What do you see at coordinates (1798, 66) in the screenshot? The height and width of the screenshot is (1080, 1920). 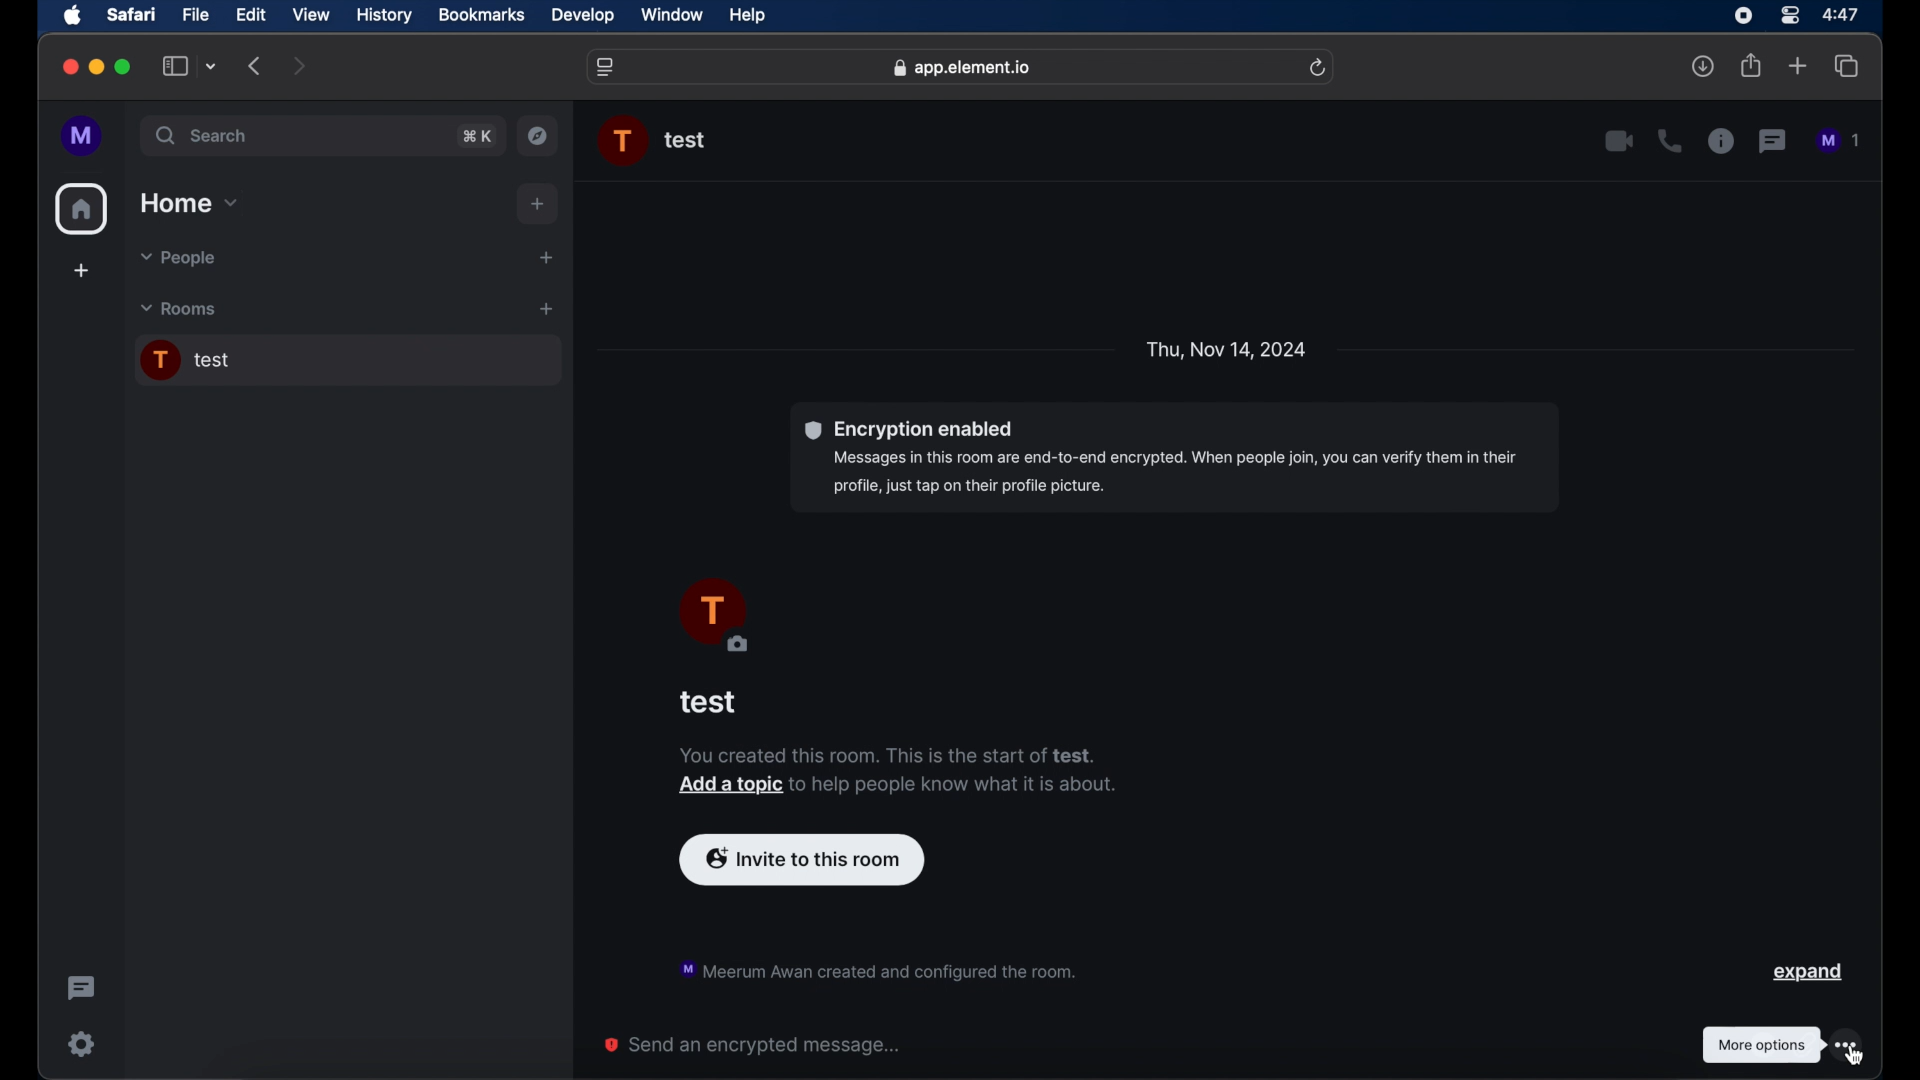 I see `new tab` at bounding box center [1798, 66].